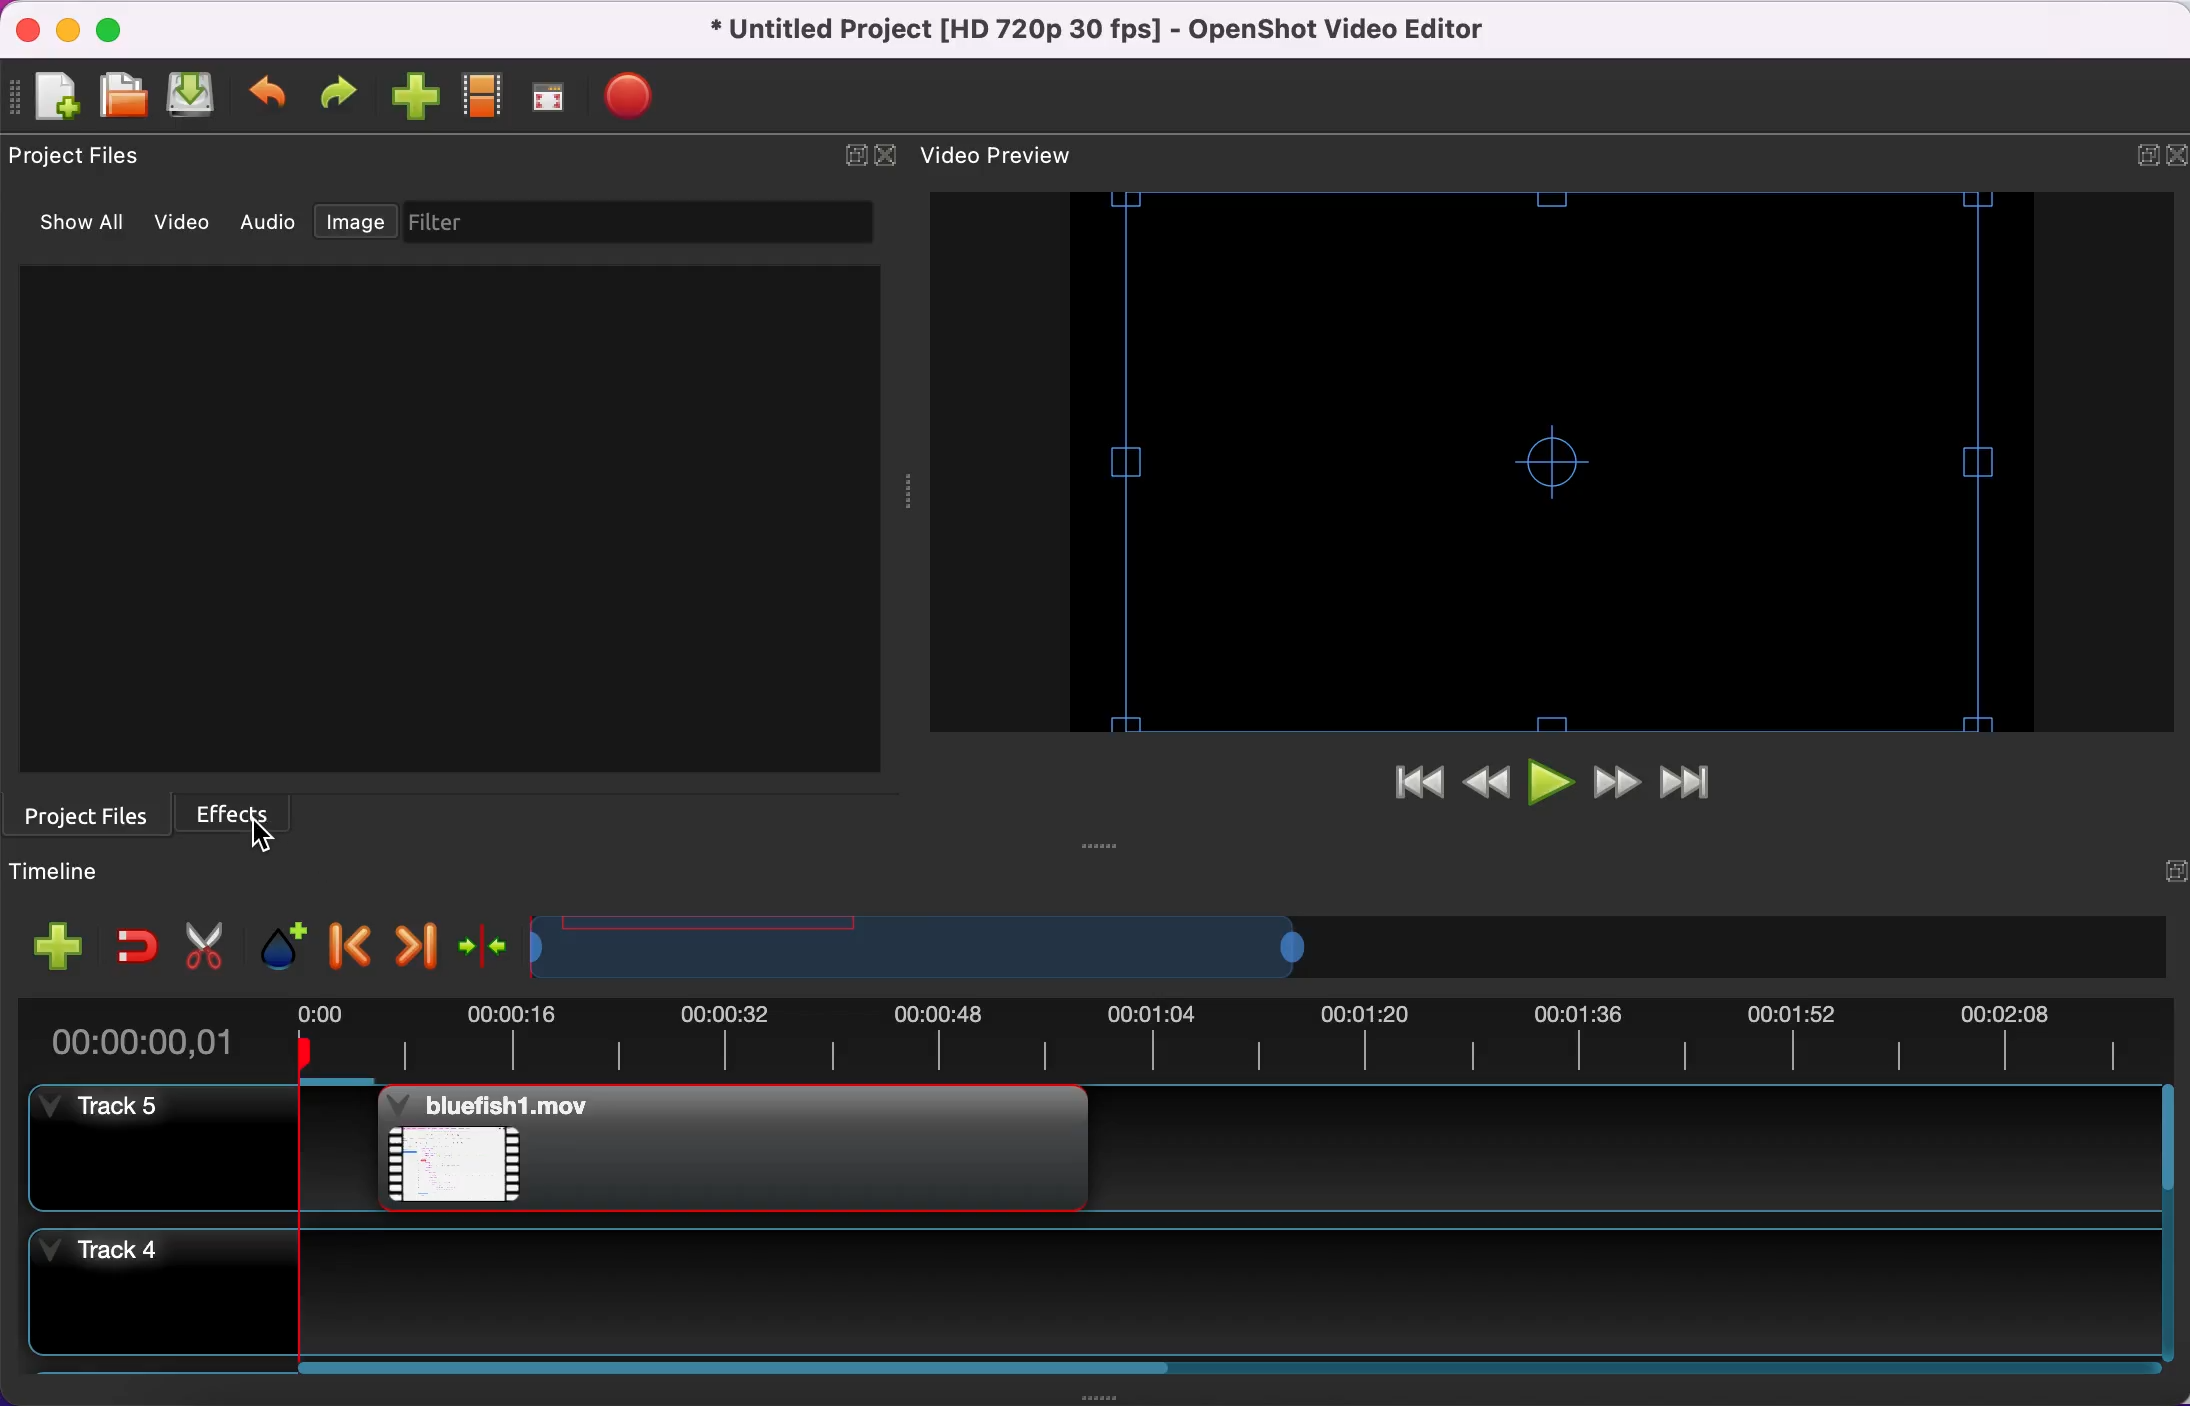 This screenshot has width=2190, height=1406. What do you see at coordinates (1315, 948) in the screenshot?
I see `timeline` at bounding box center [1315, 948].